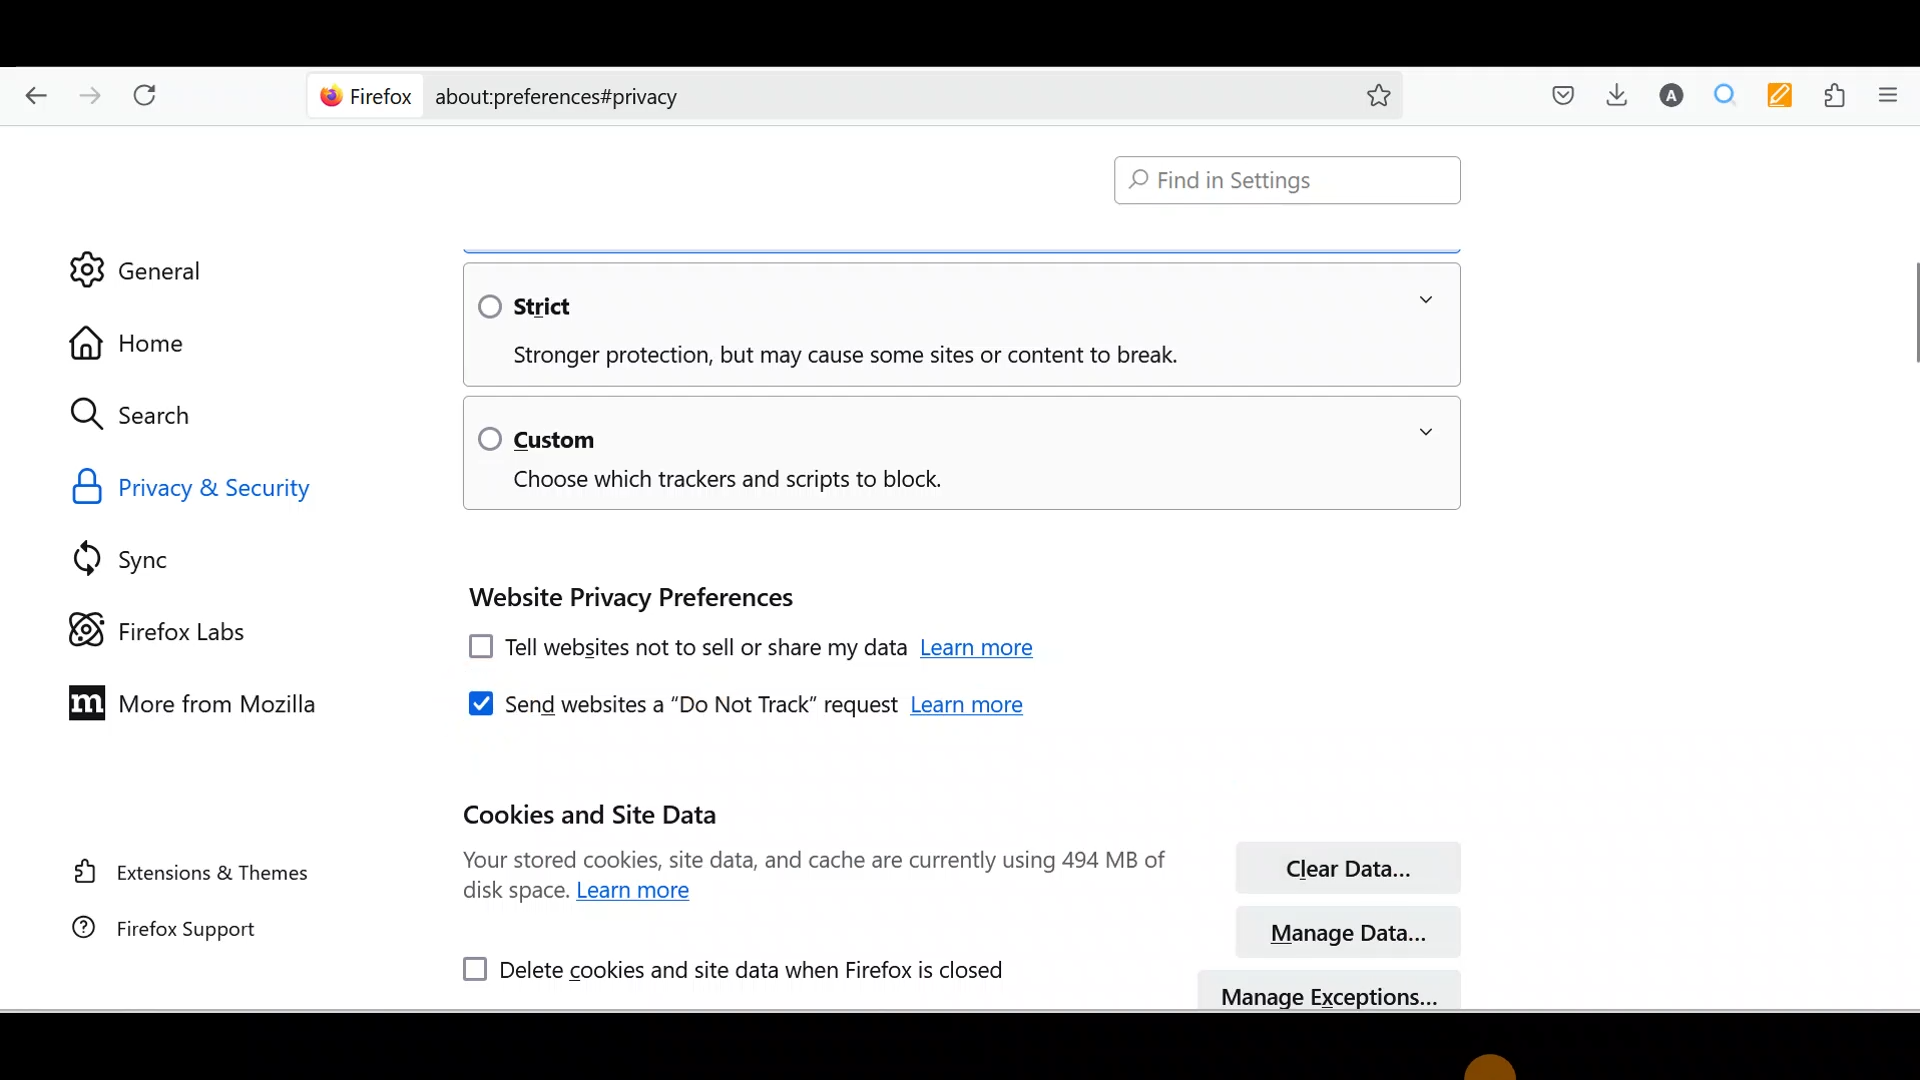 The image size is (1920, 1080). Describe the element at coordinates (164, 265) in the screenshot. I see `General` at that location.